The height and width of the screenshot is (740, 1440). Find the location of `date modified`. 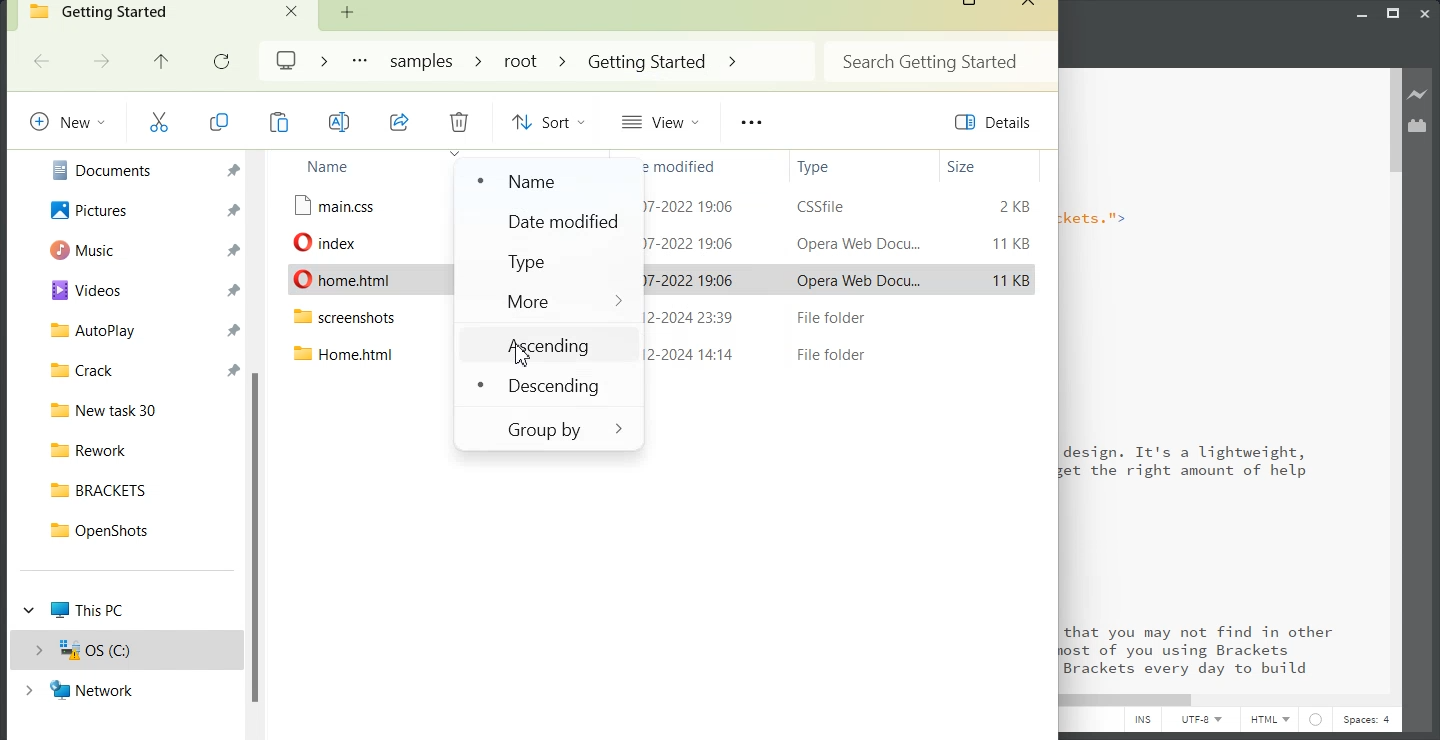

date modified is located at coordinates (692, 242).